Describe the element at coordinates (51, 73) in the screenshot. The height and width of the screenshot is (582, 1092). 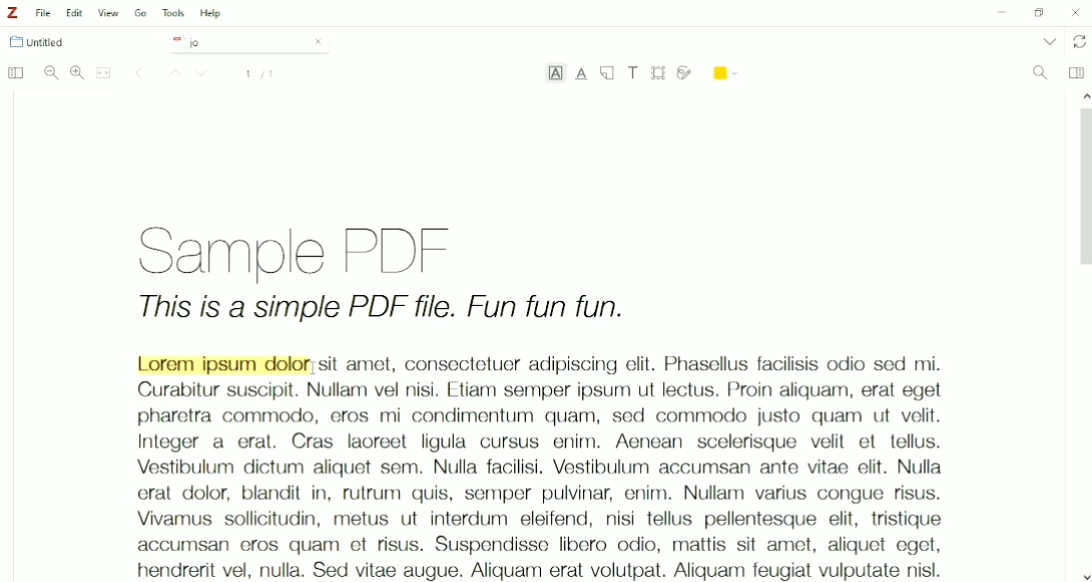
I see `Zoom Out` at that location.